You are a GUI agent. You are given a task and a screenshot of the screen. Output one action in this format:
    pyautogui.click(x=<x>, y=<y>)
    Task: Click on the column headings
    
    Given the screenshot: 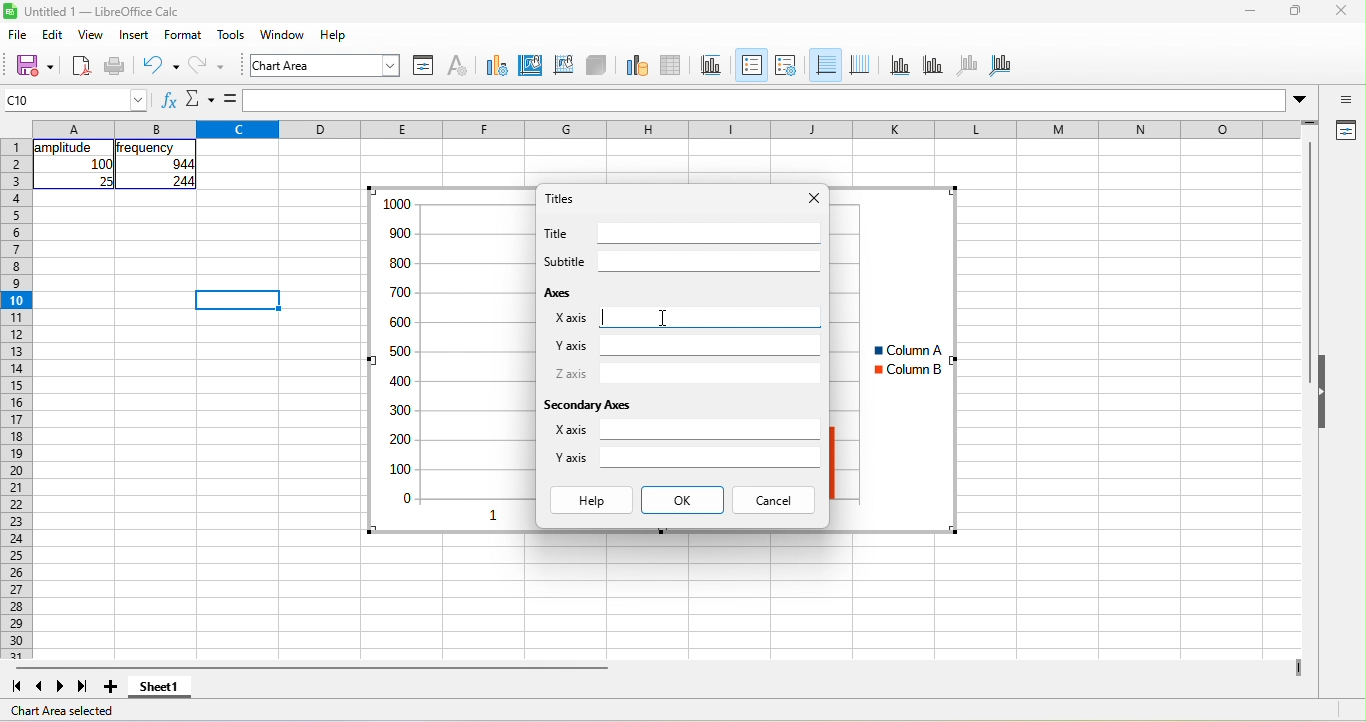 What is the action you would take?
    pyautogui.click(x=666, y=129)
    